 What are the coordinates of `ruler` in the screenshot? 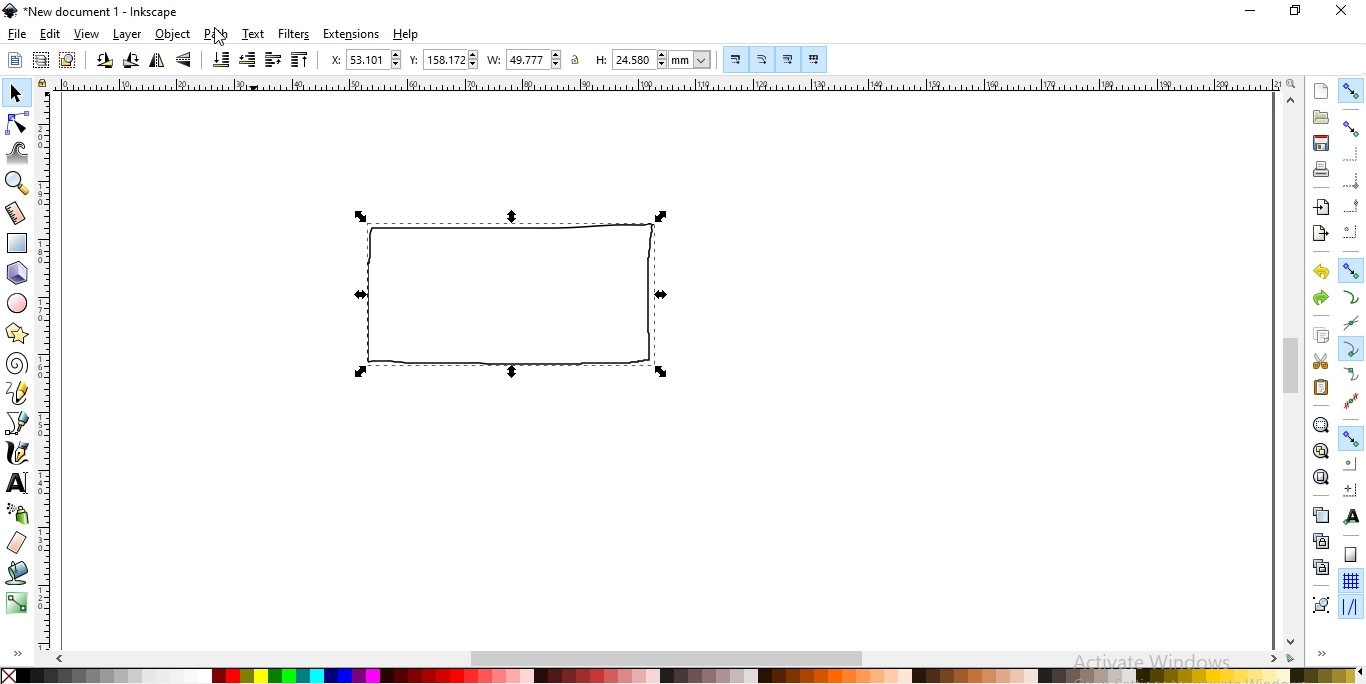 It's located at (50, 376).